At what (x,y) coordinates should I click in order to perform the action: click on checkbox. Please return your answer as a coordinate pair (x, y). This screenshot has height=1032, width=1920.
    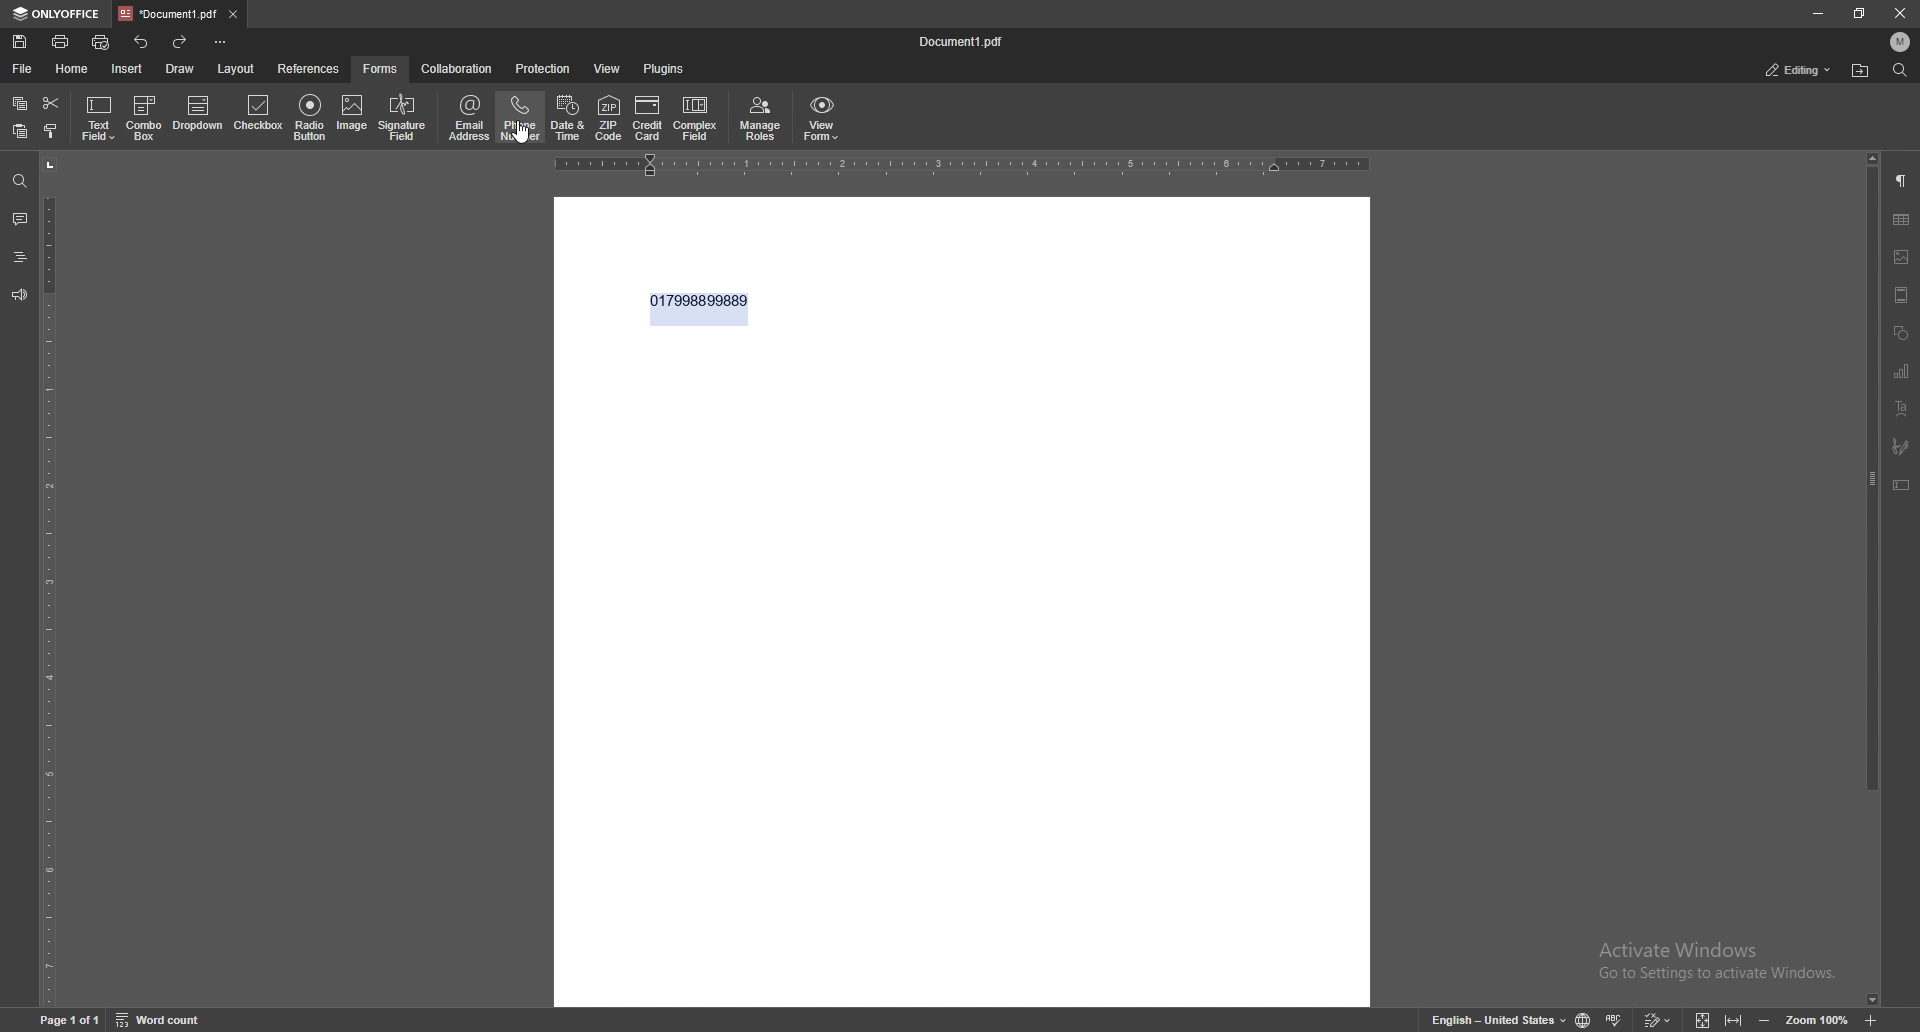
    Looking at the image, I should click on (259, 115).